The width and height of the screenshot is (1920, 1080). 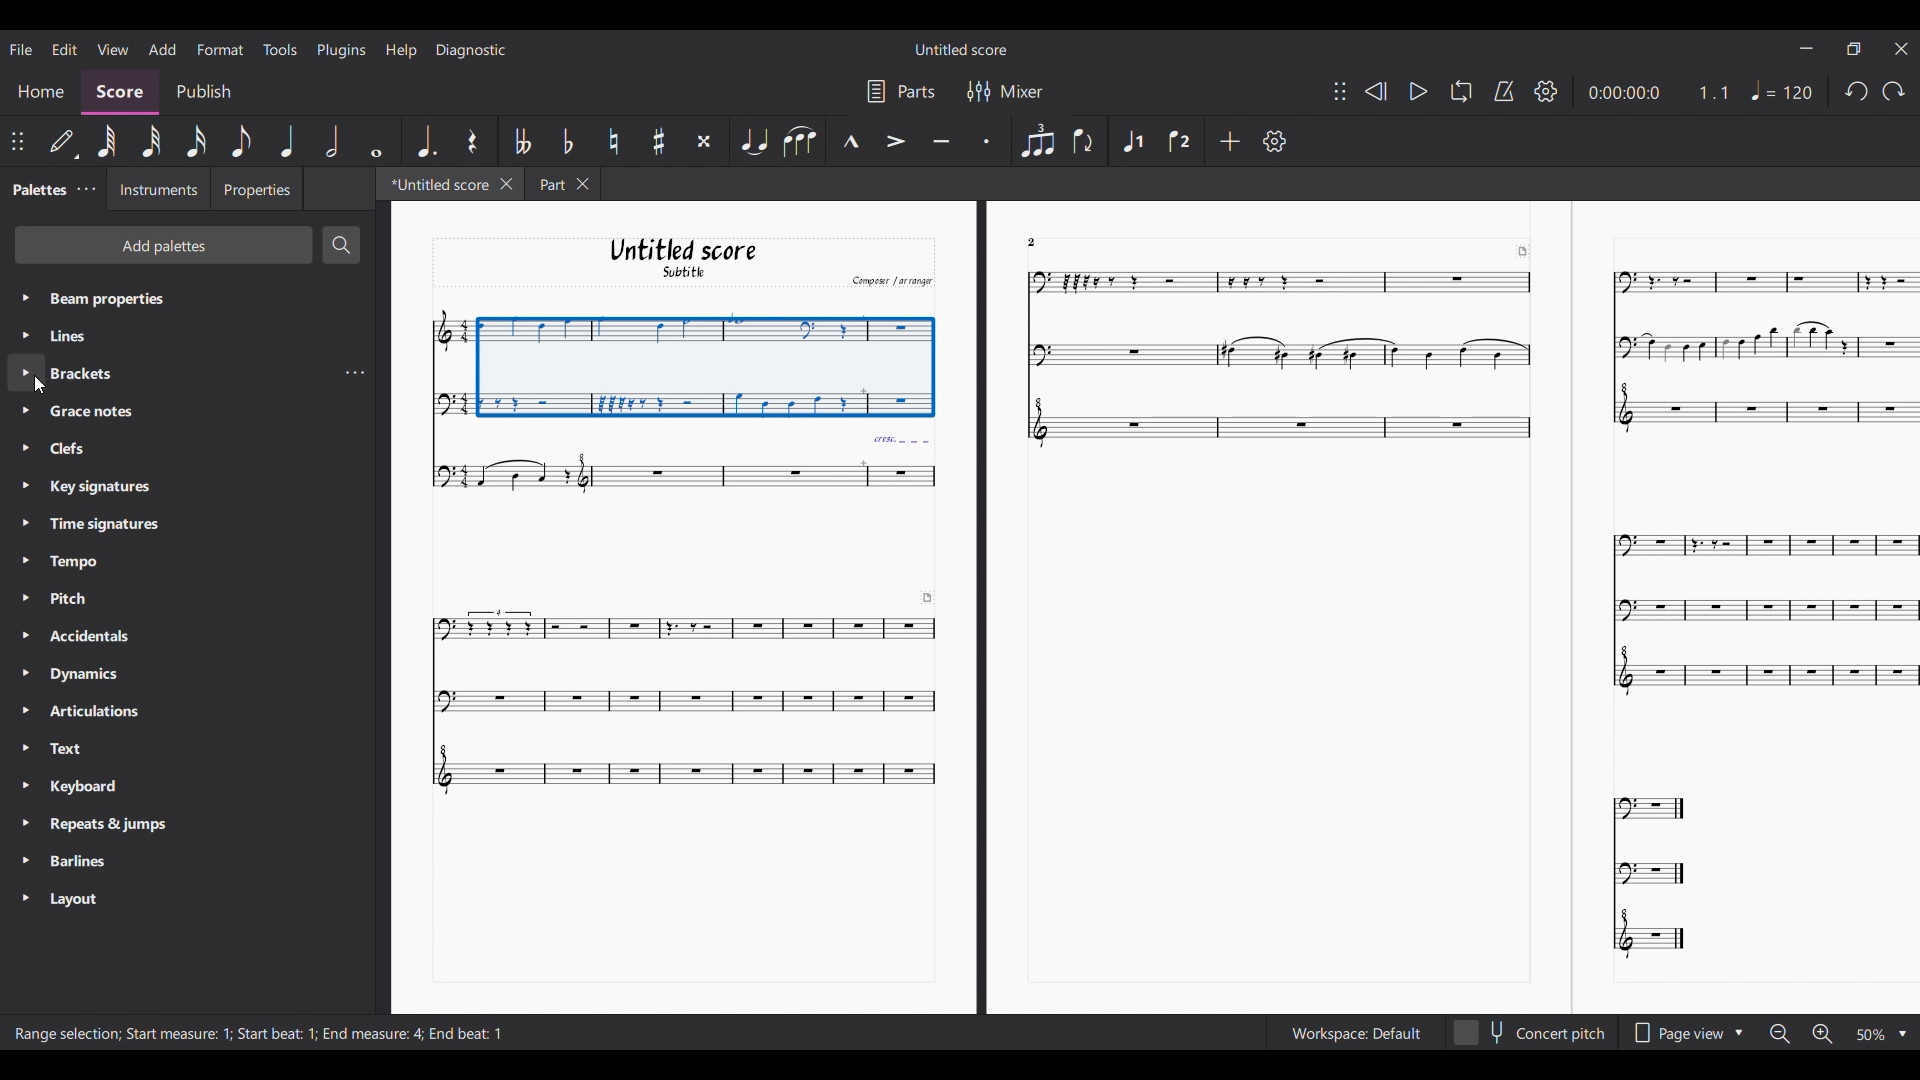 I want to click on Tempo, so click(x=88, y=559).